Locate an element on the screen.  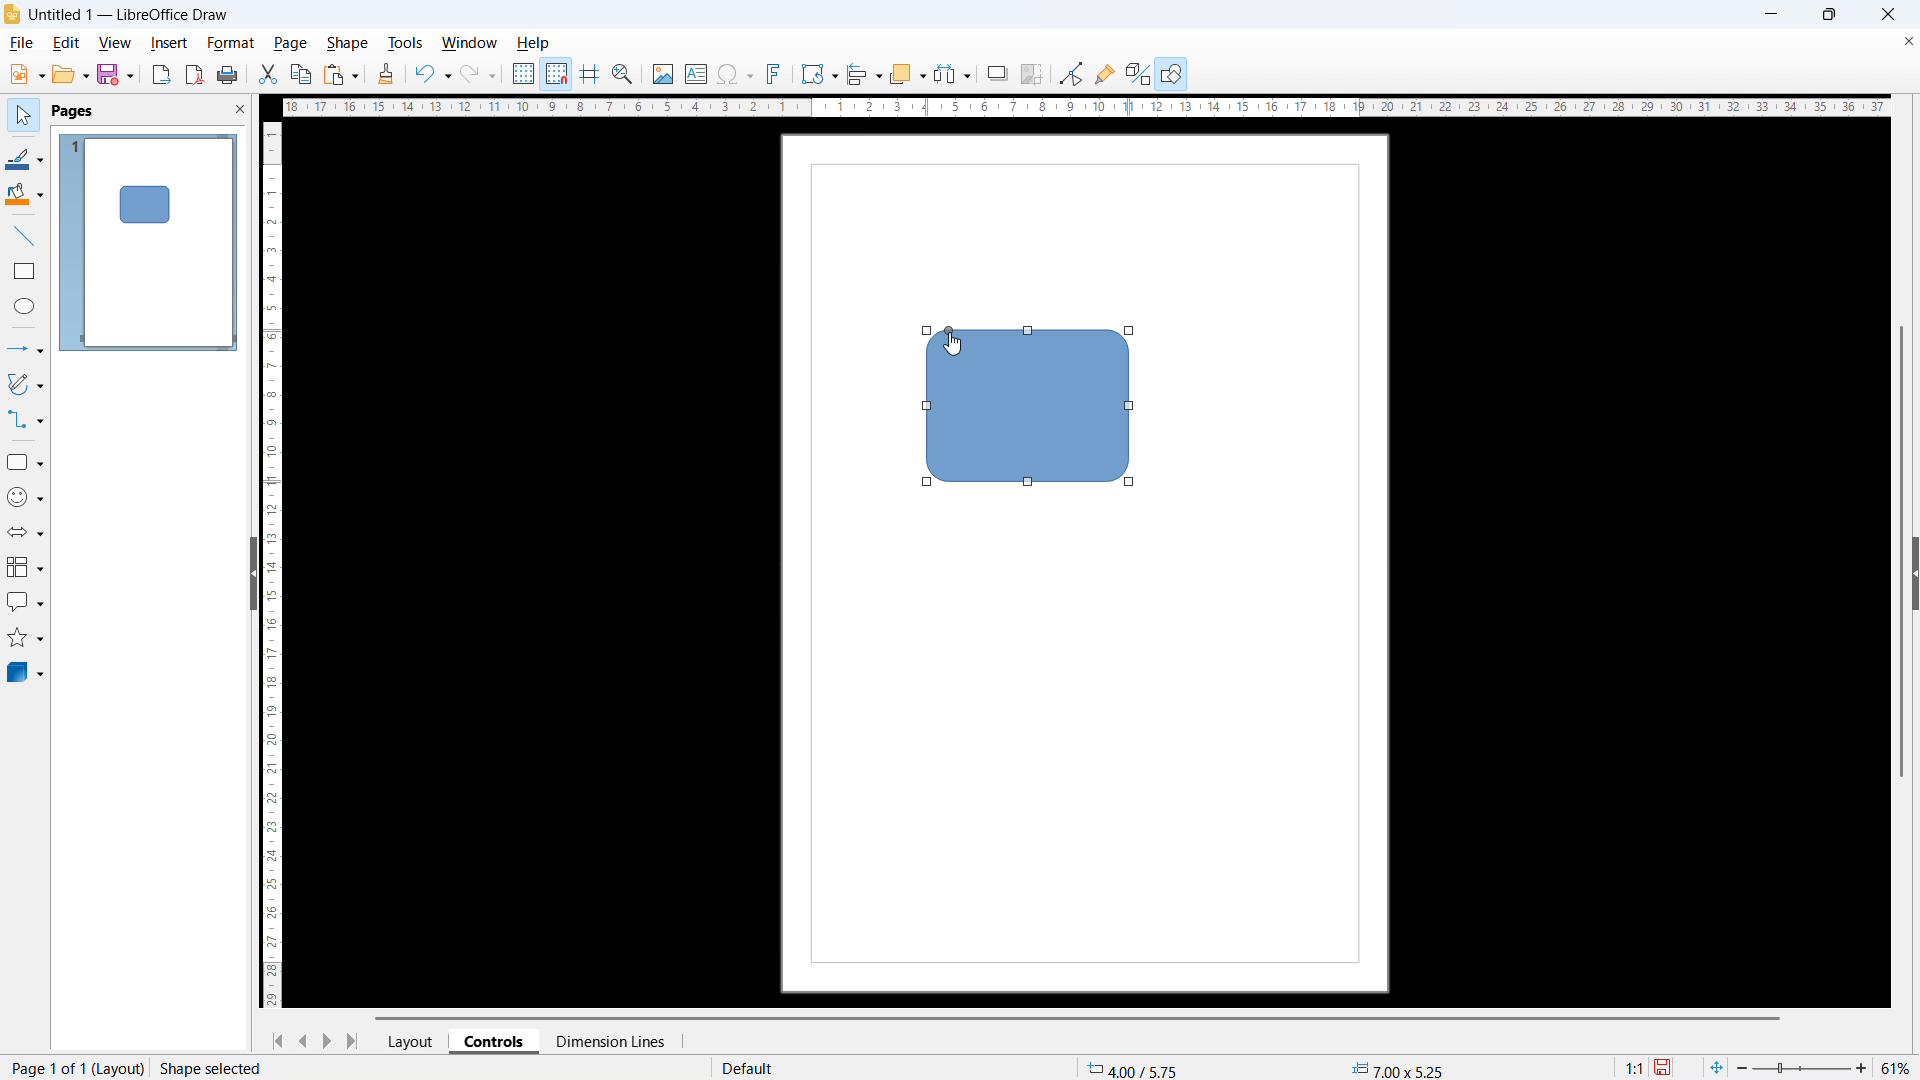
Go to first page  is located at coordinates (277, 1042).